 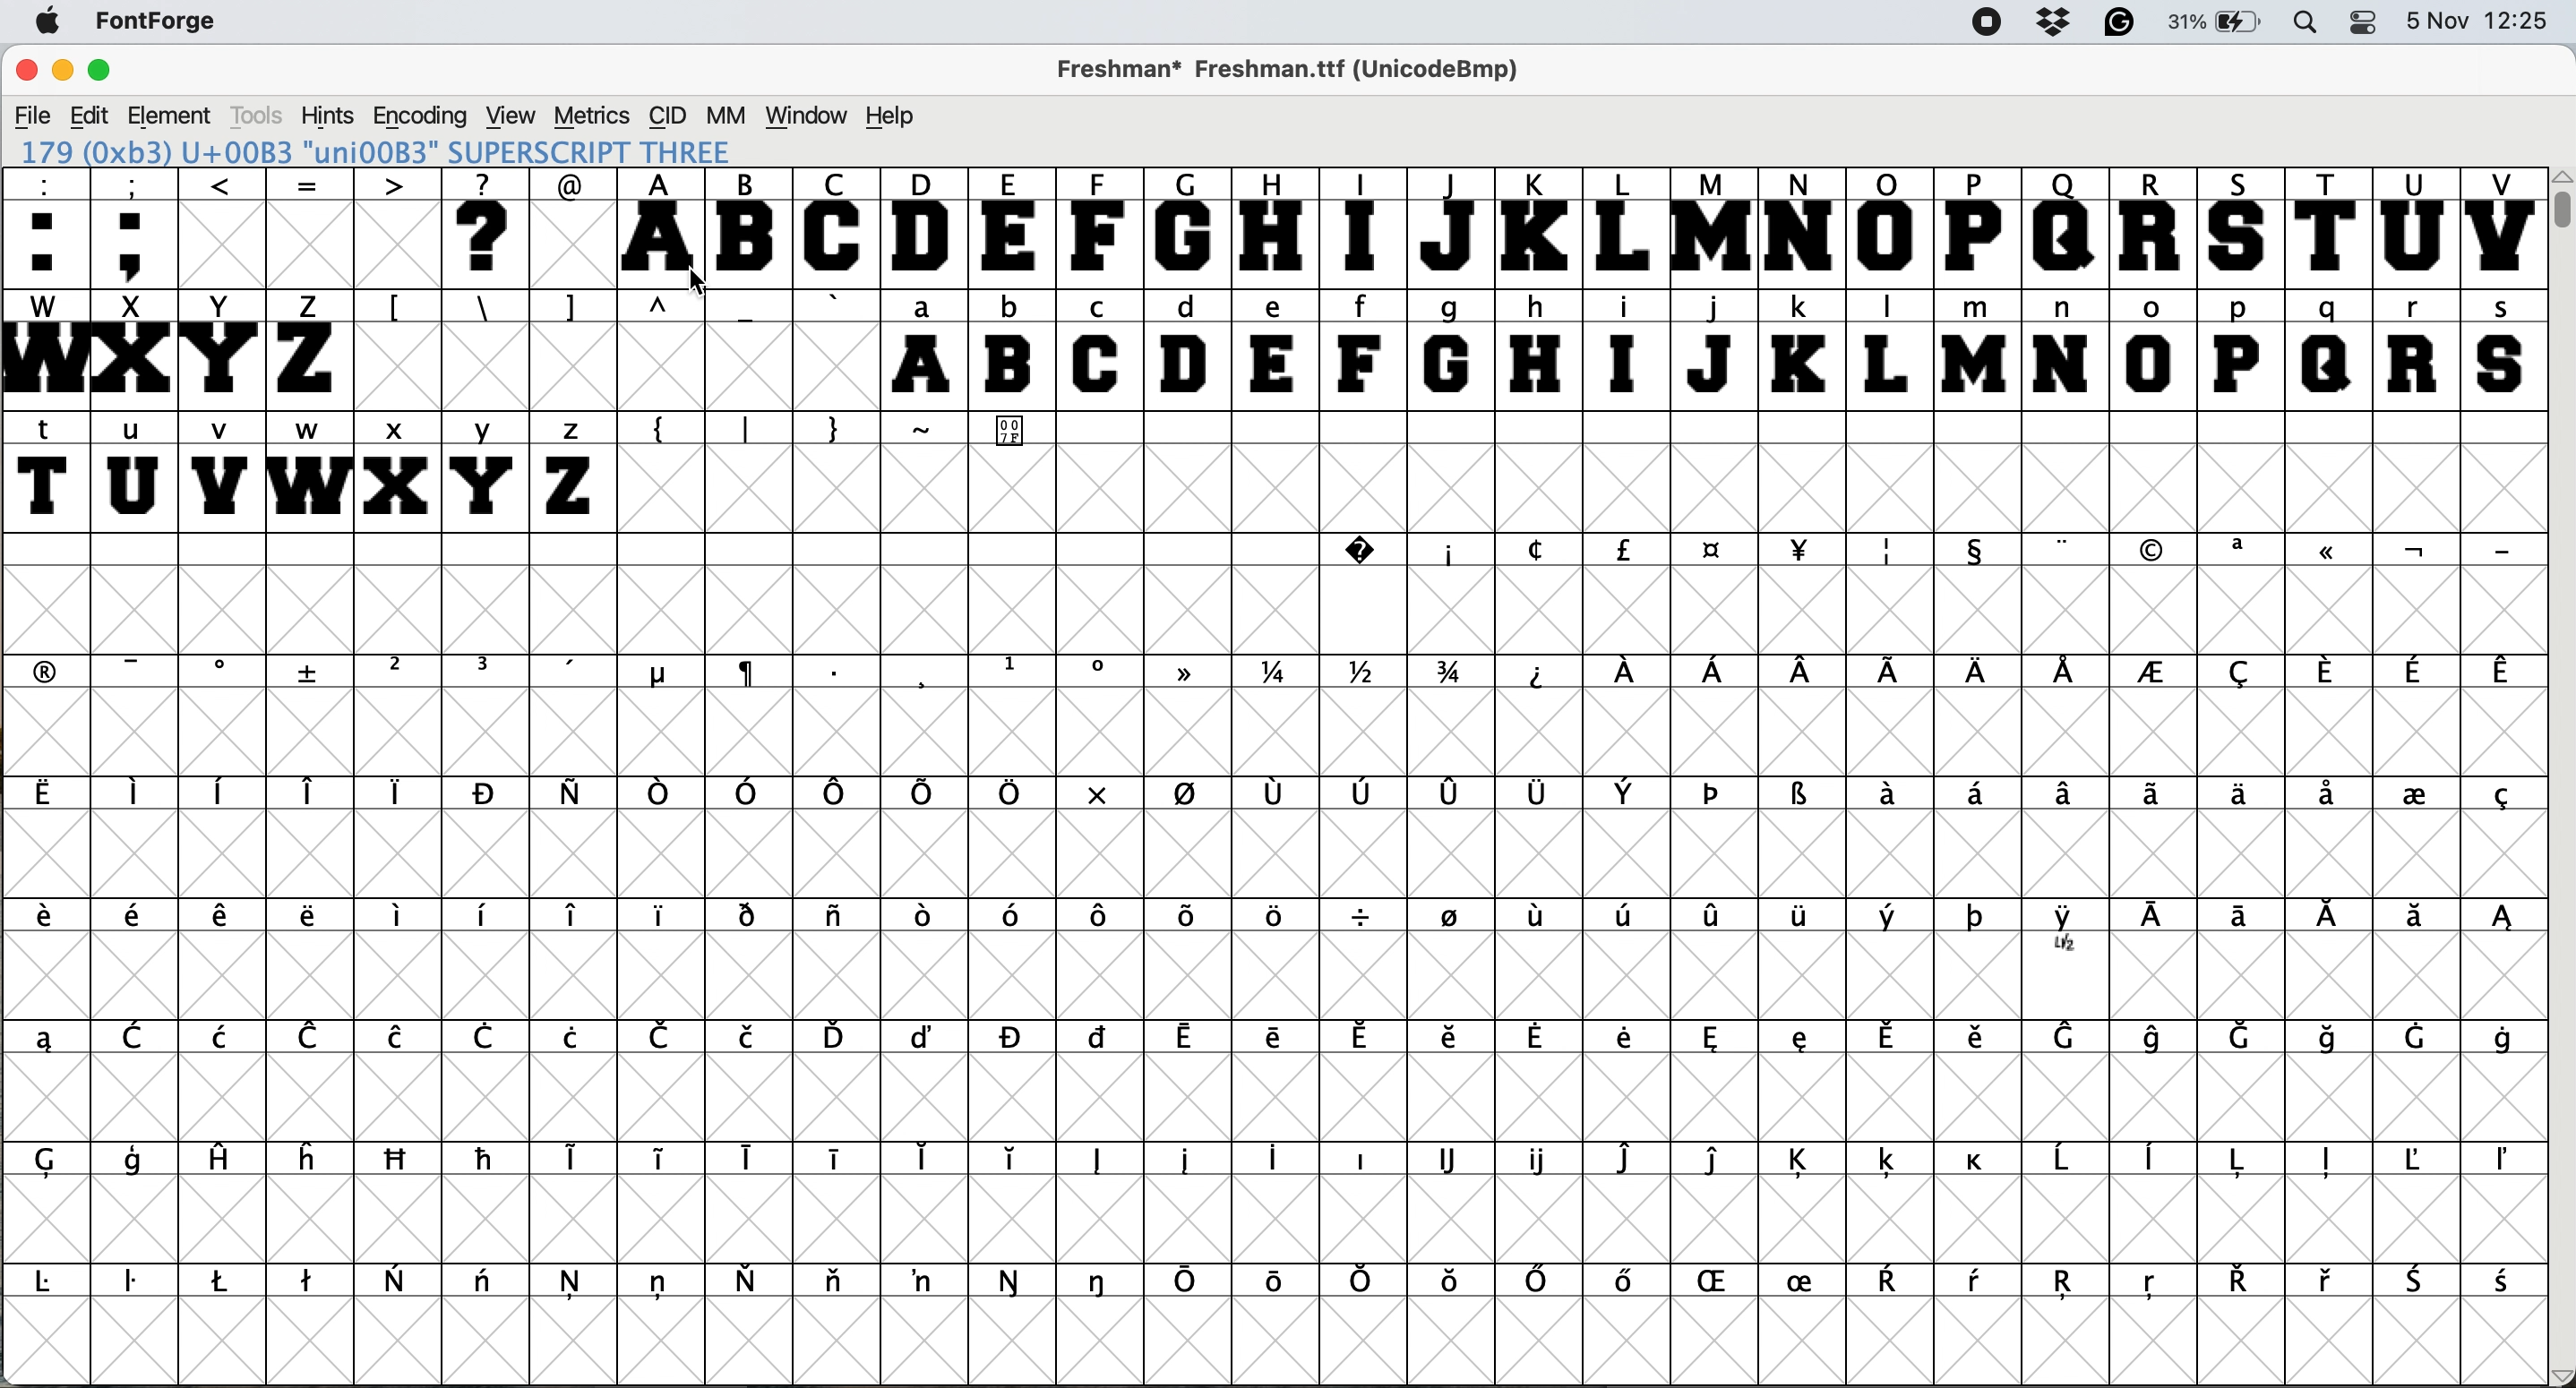 What do you see at coordinates (1190, 349) in the screenshot?
I see `d` at bounding box center [1190, 349].